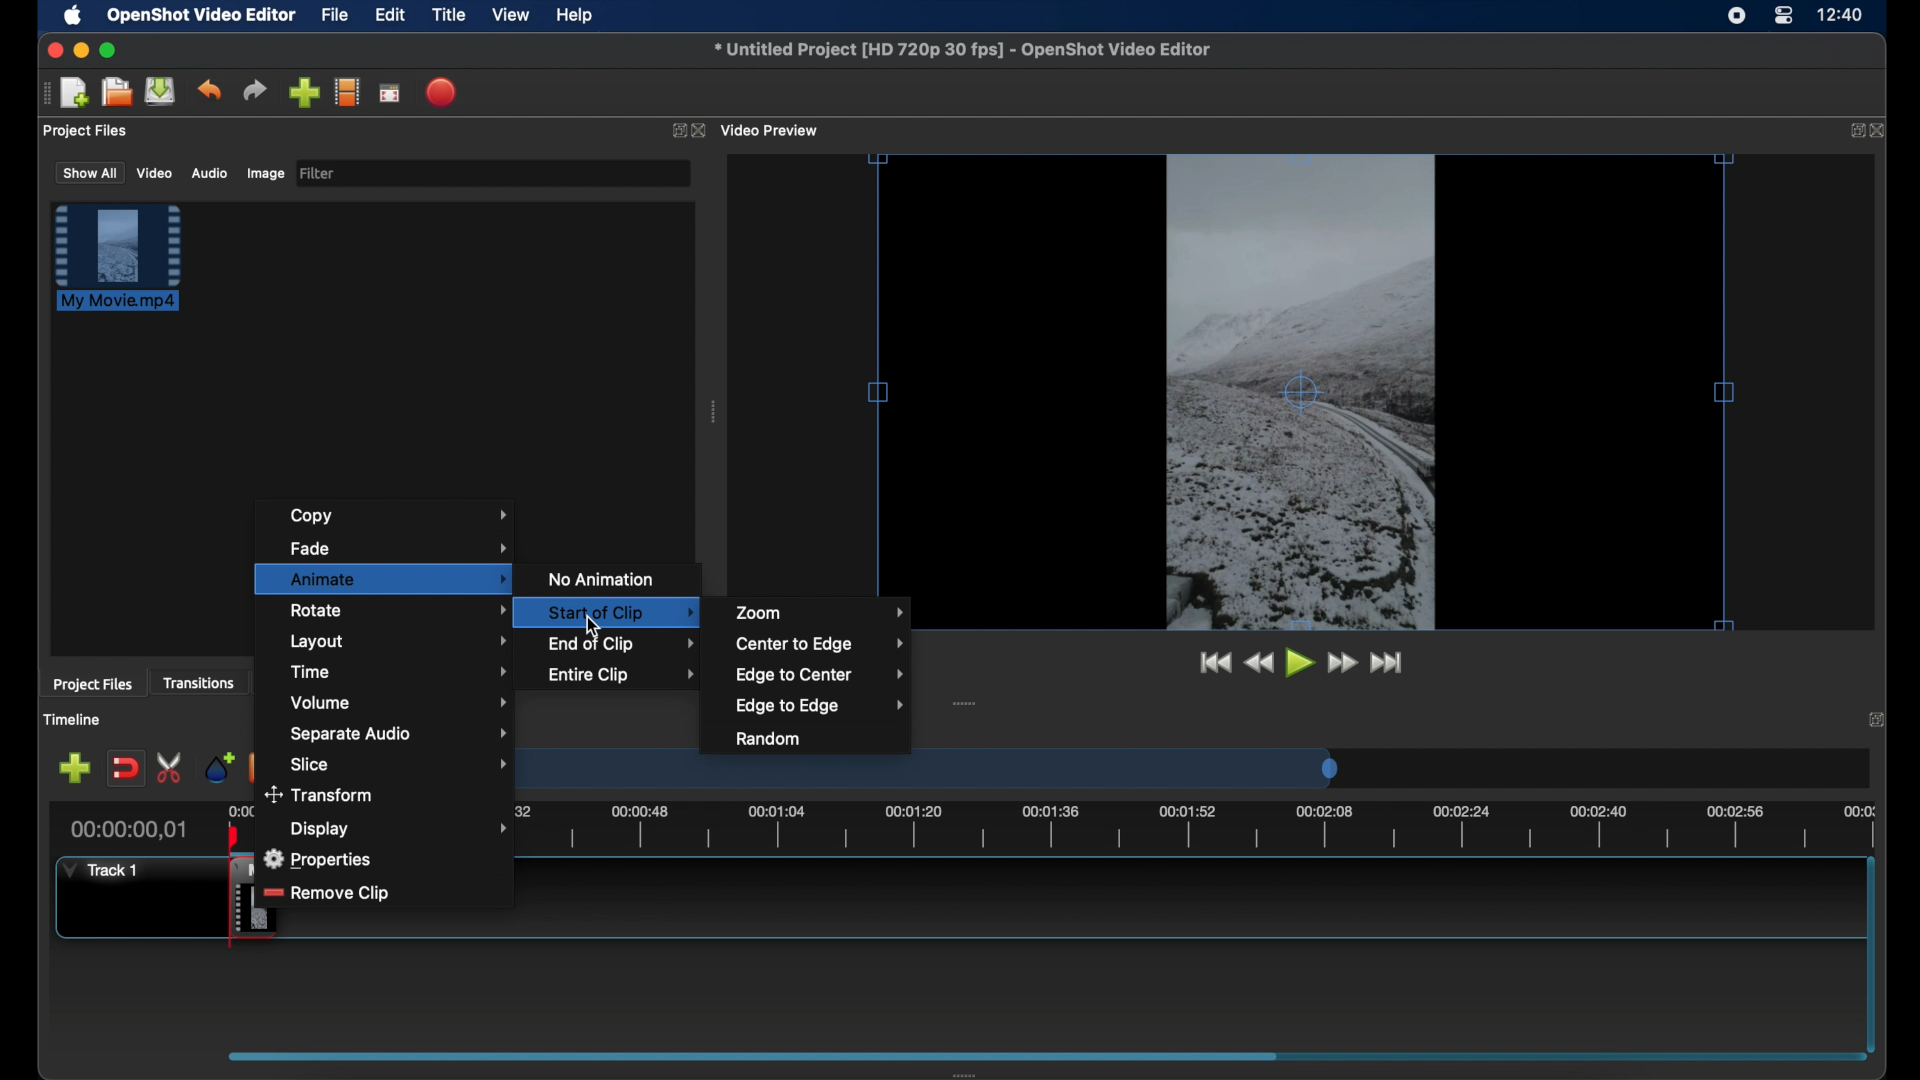 The image size is (1920, 1080). Describe the element at coordinates (939, 772) in the screenshot. I see `timeline scale` at that location.